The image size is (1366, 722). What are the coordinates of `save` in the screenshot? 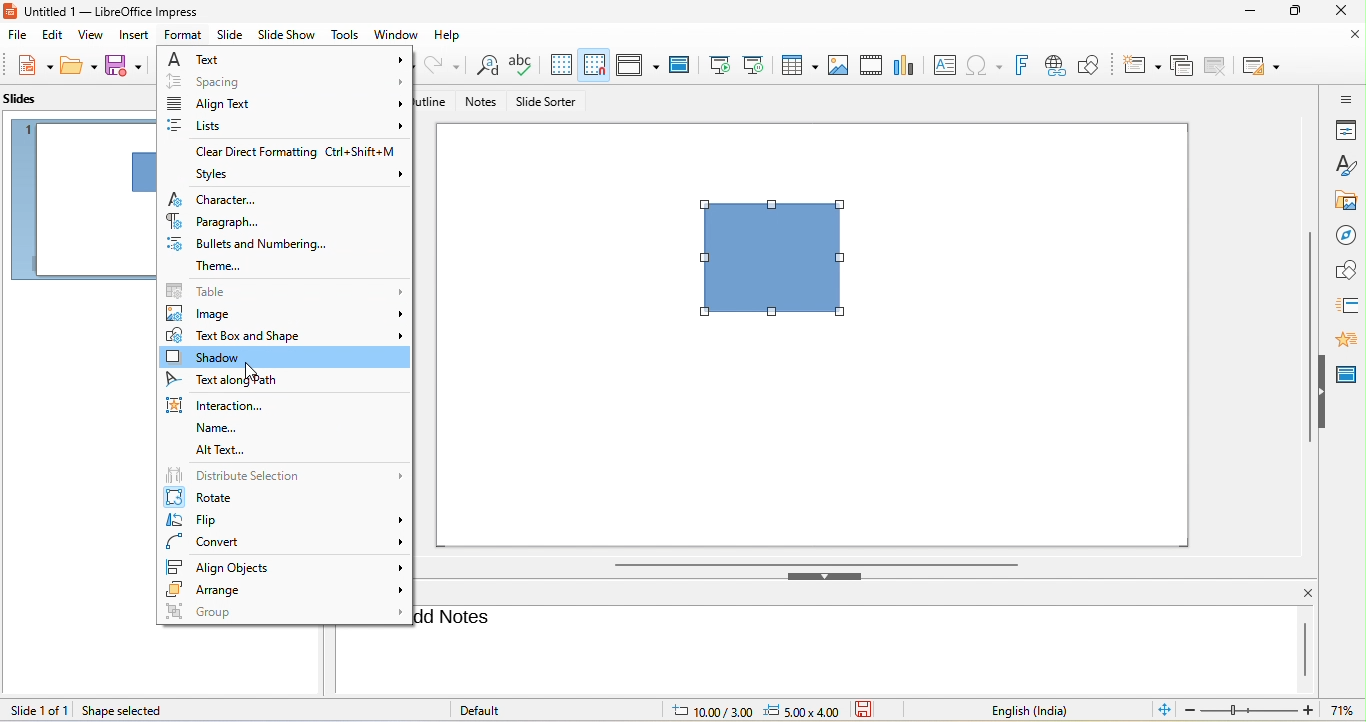 It's located at (128, 65).